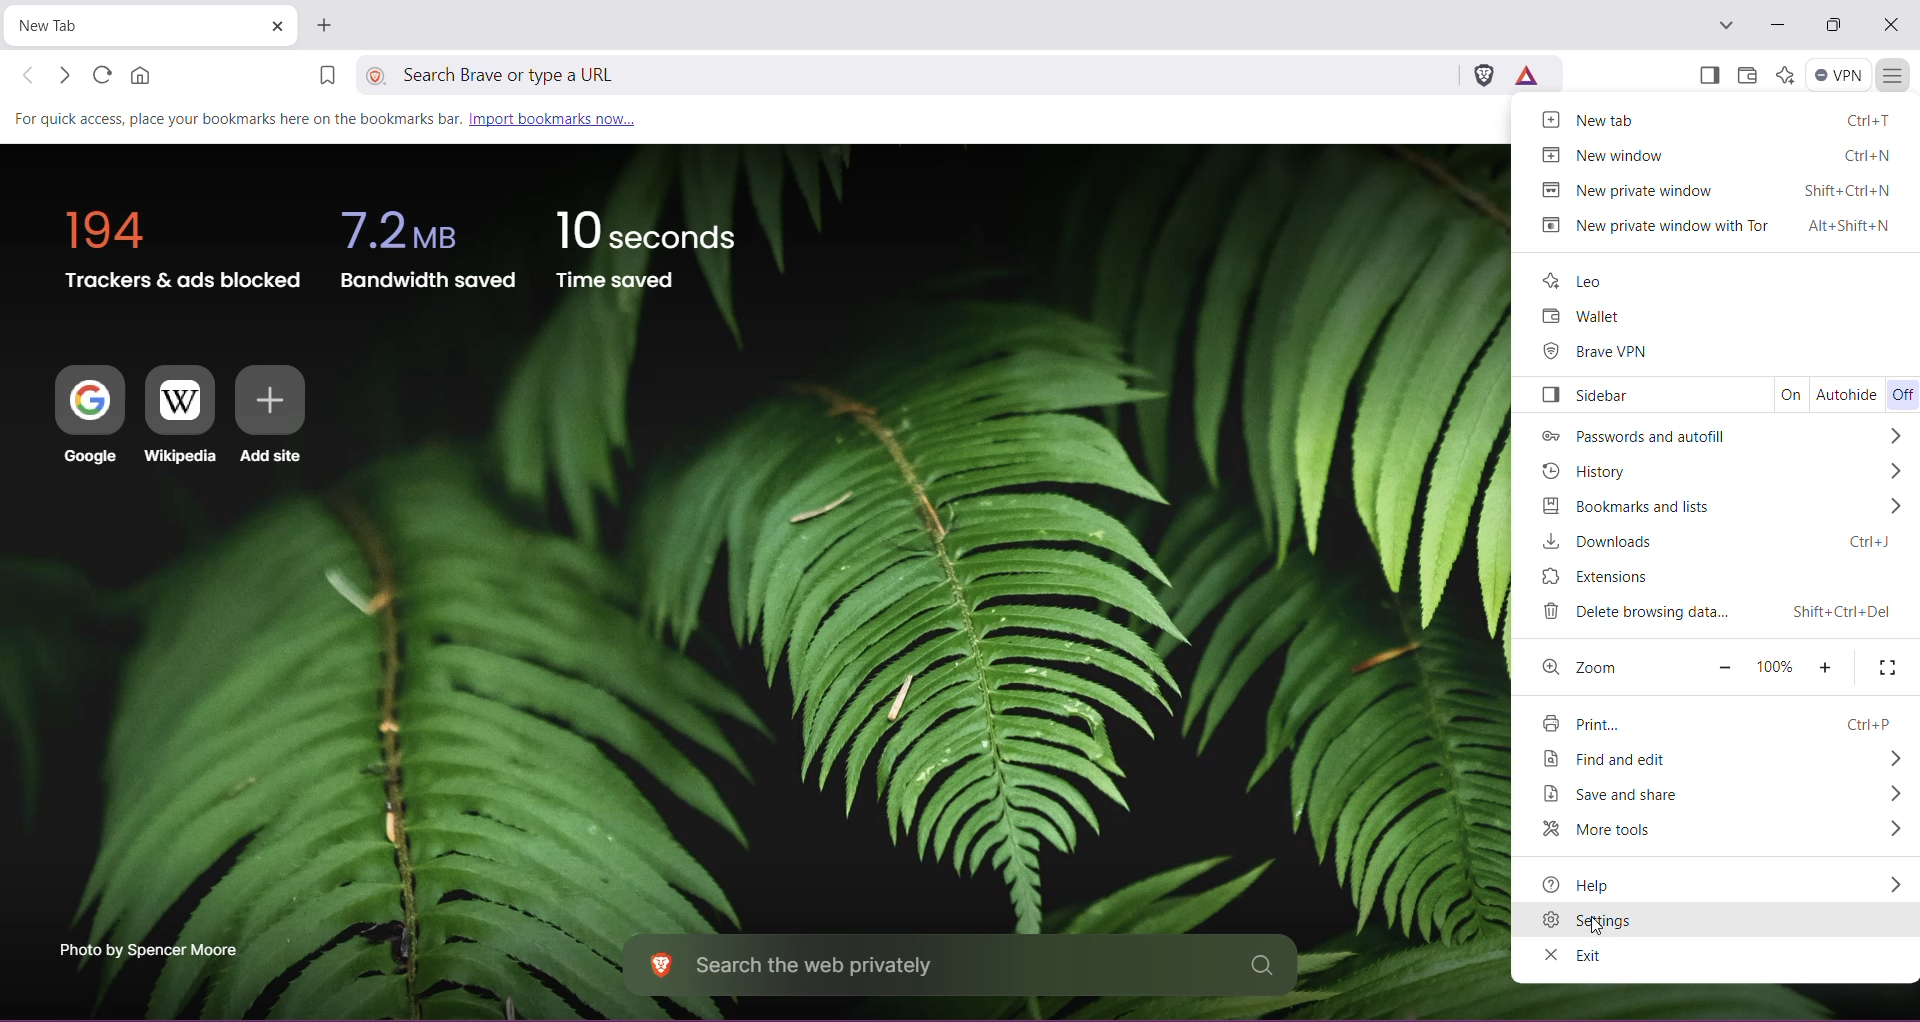 This screenshot has height=1022, width=1920. What do you see at coordinates (1716, 920) in the screenshot?
I see `Settings` at bounding box center [1716, 920].